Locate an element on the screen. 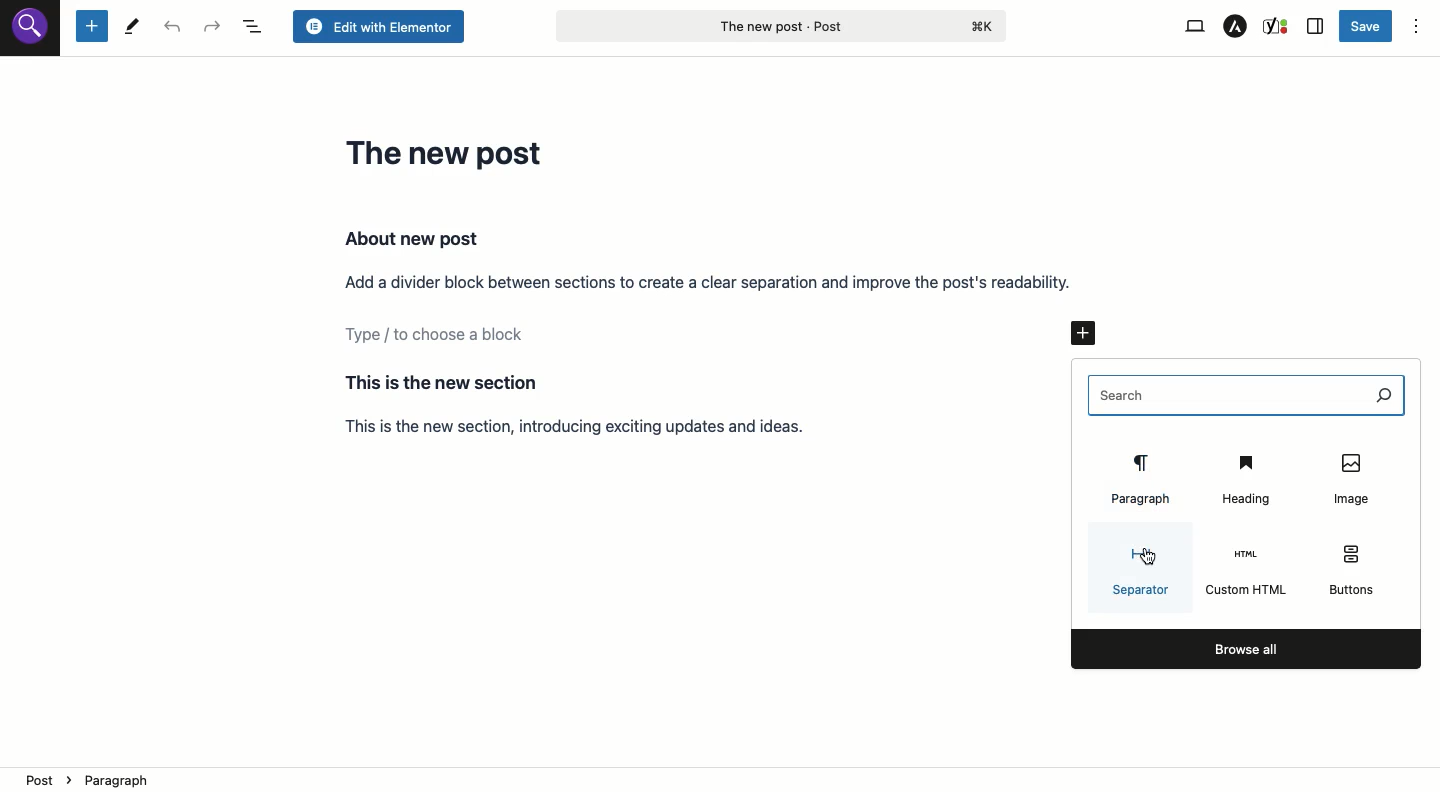  Undo is located at coordinates (176, 28).